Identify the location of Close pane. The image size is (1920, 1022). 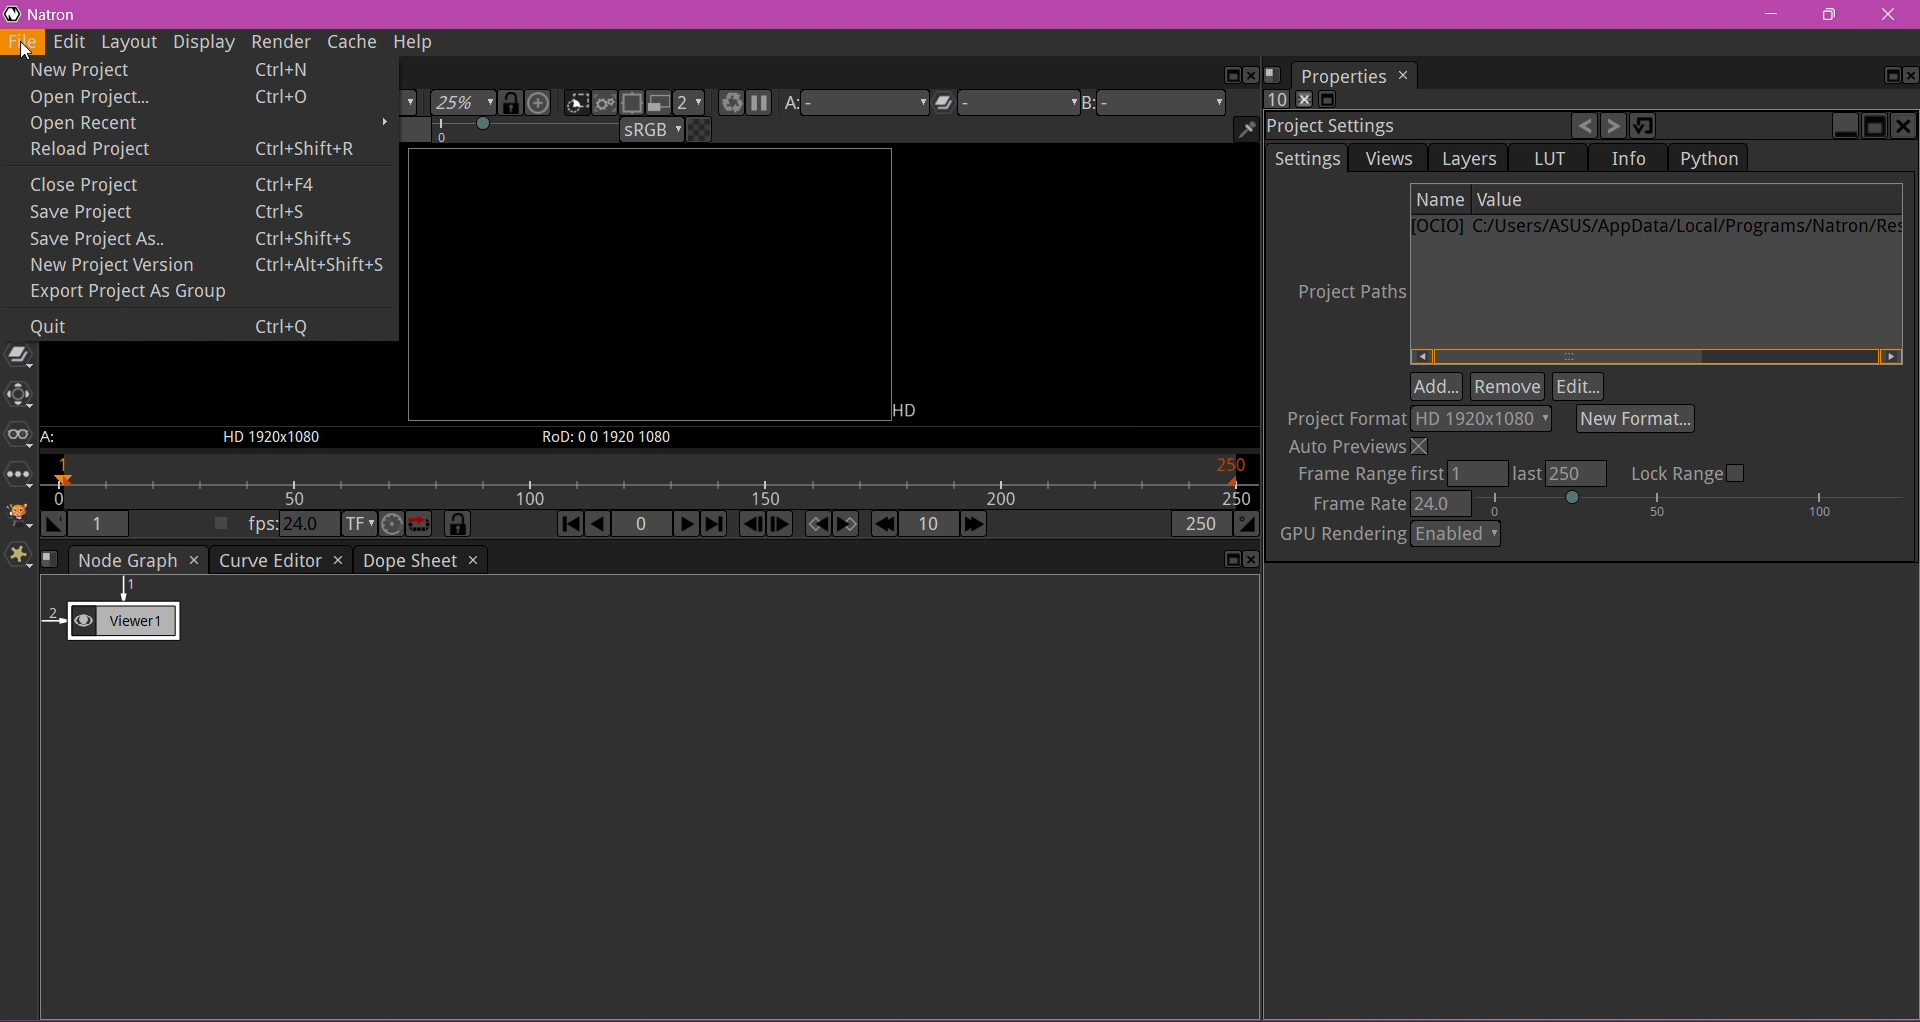
(1254, 560).